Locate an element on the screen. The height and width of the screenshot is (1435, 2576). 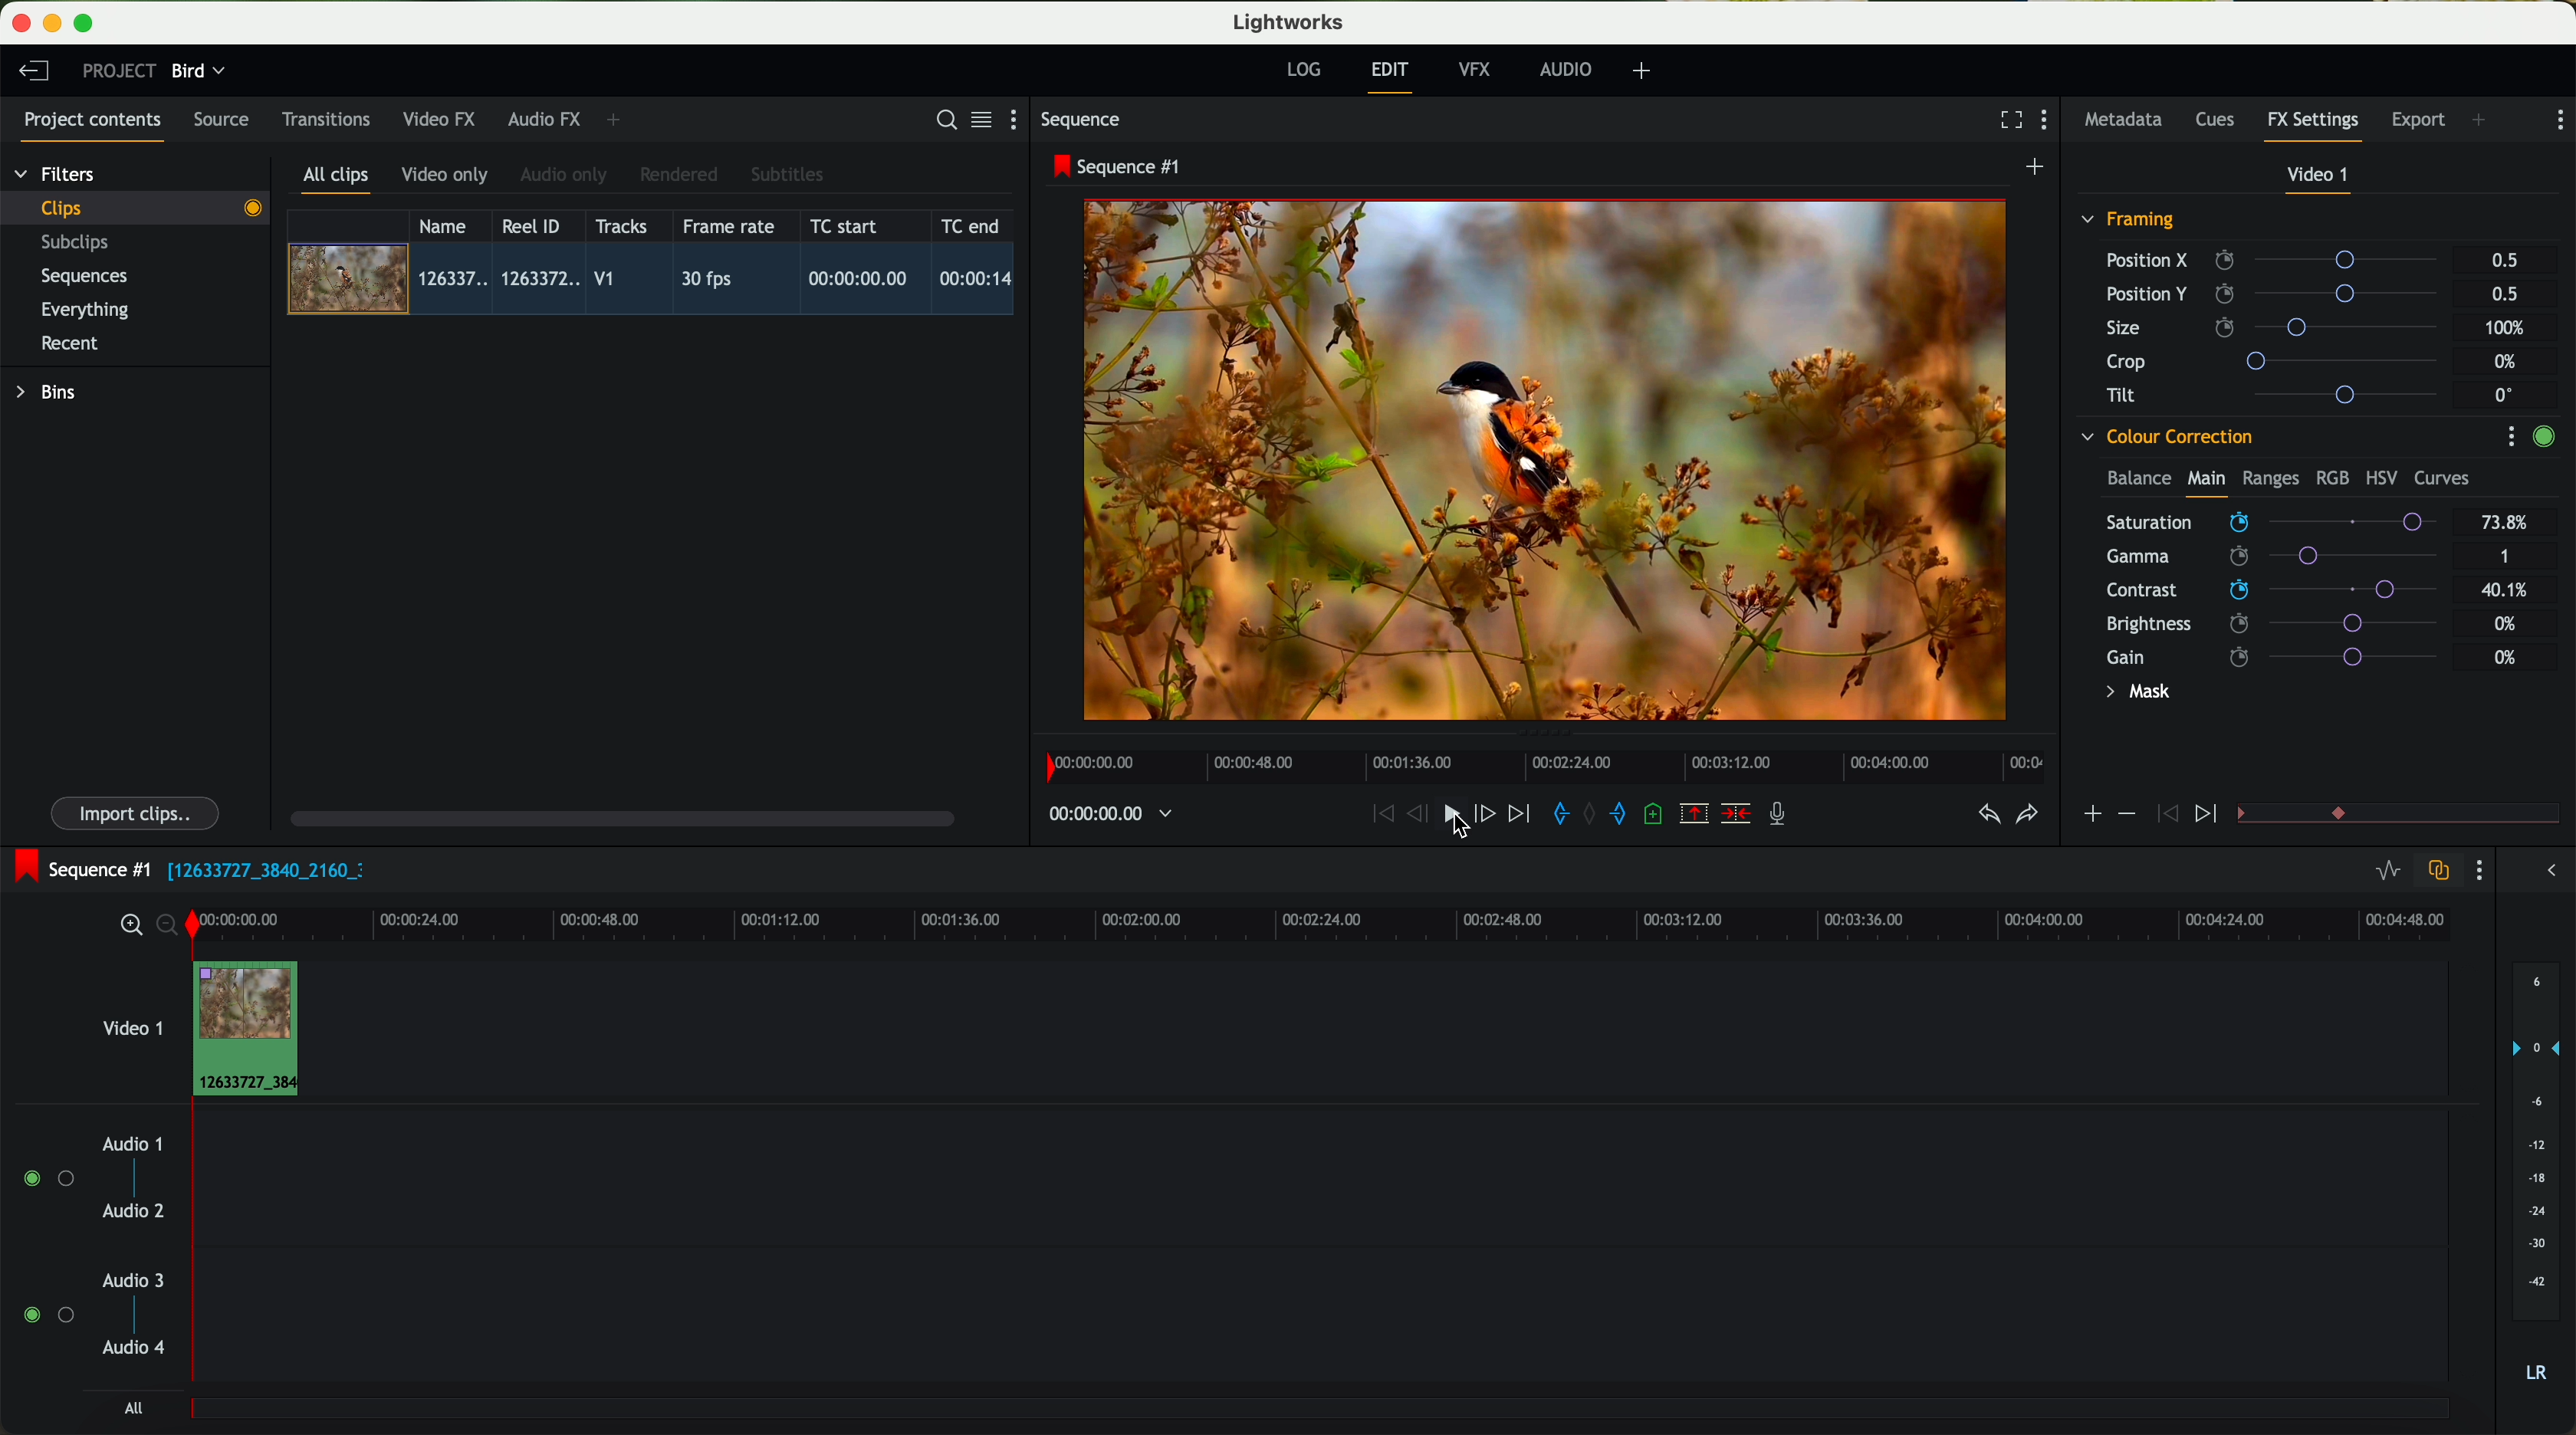
curves is located at coordinates (2442, 479).